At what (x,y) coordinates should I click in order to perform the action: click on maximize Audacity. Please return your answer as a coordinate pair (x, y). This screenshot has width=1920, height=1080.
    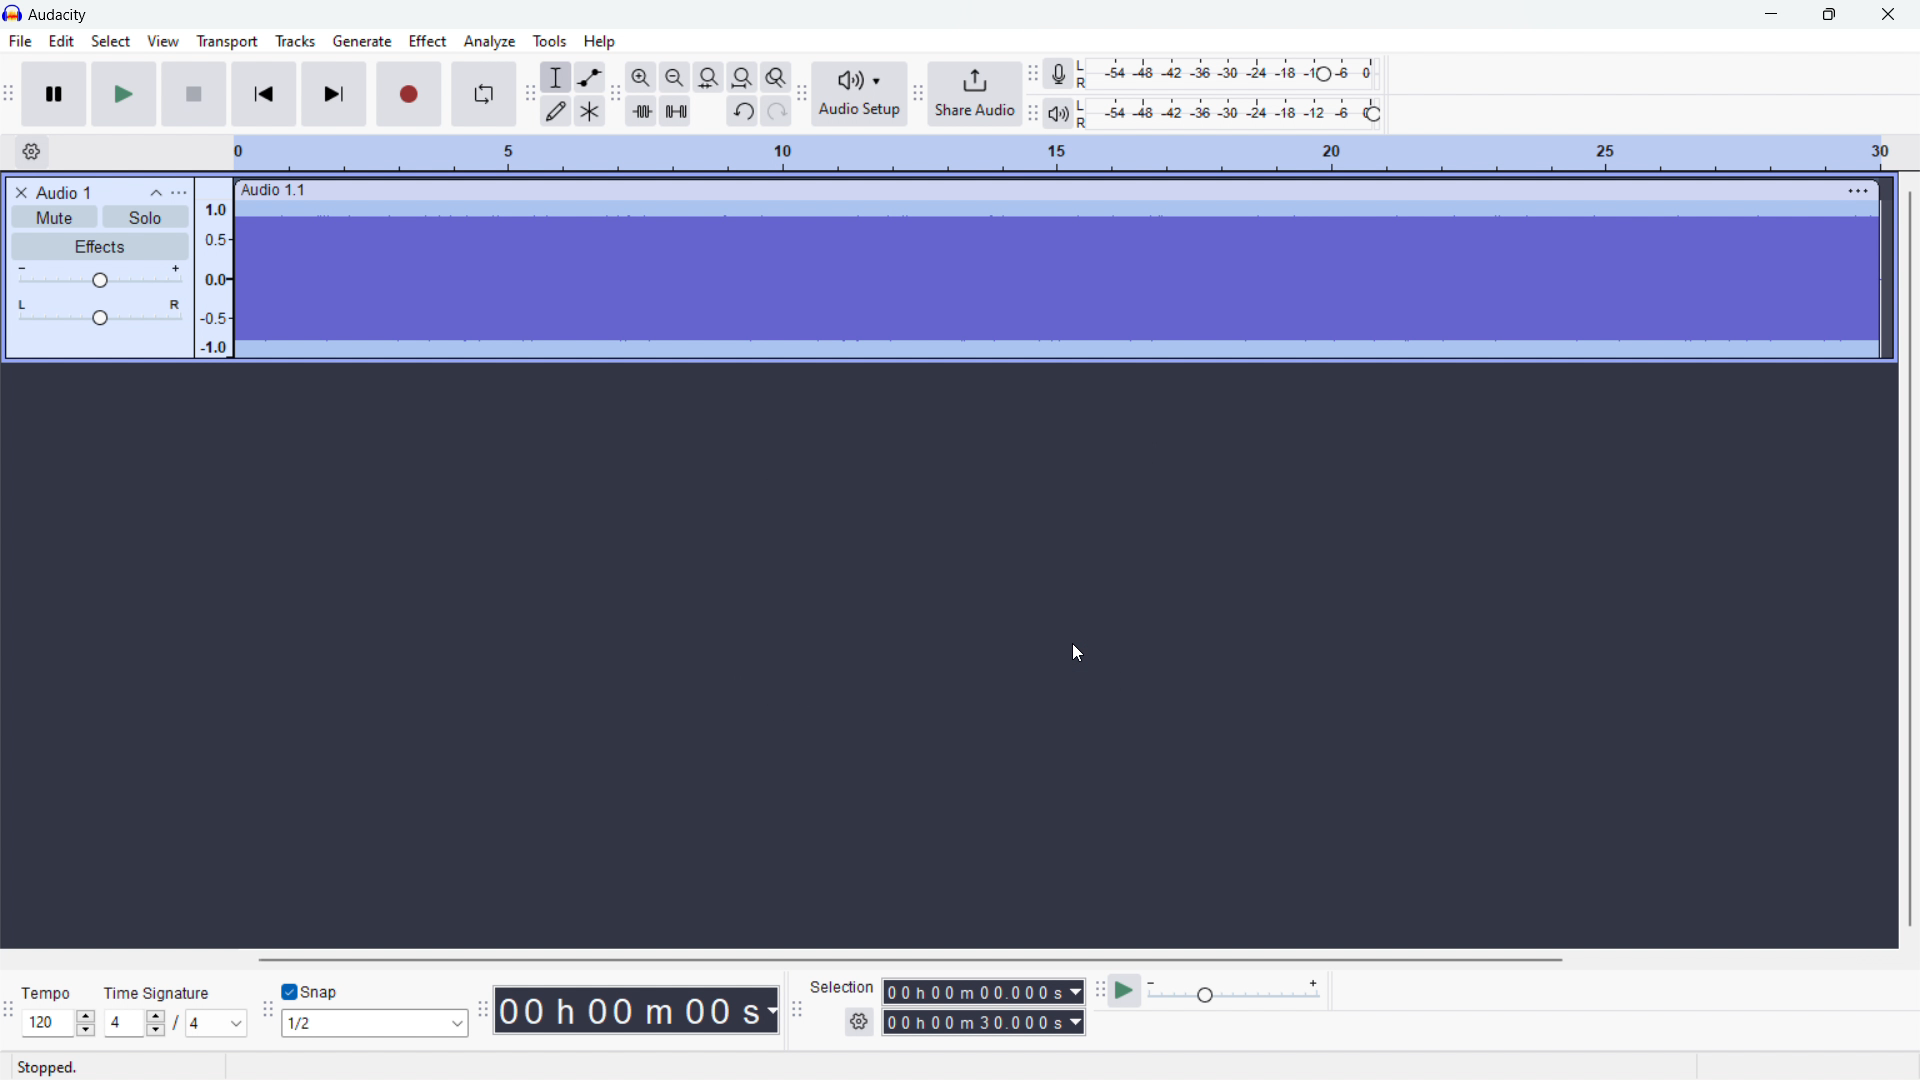
    Looking at the image, I should click on (1829, 15).